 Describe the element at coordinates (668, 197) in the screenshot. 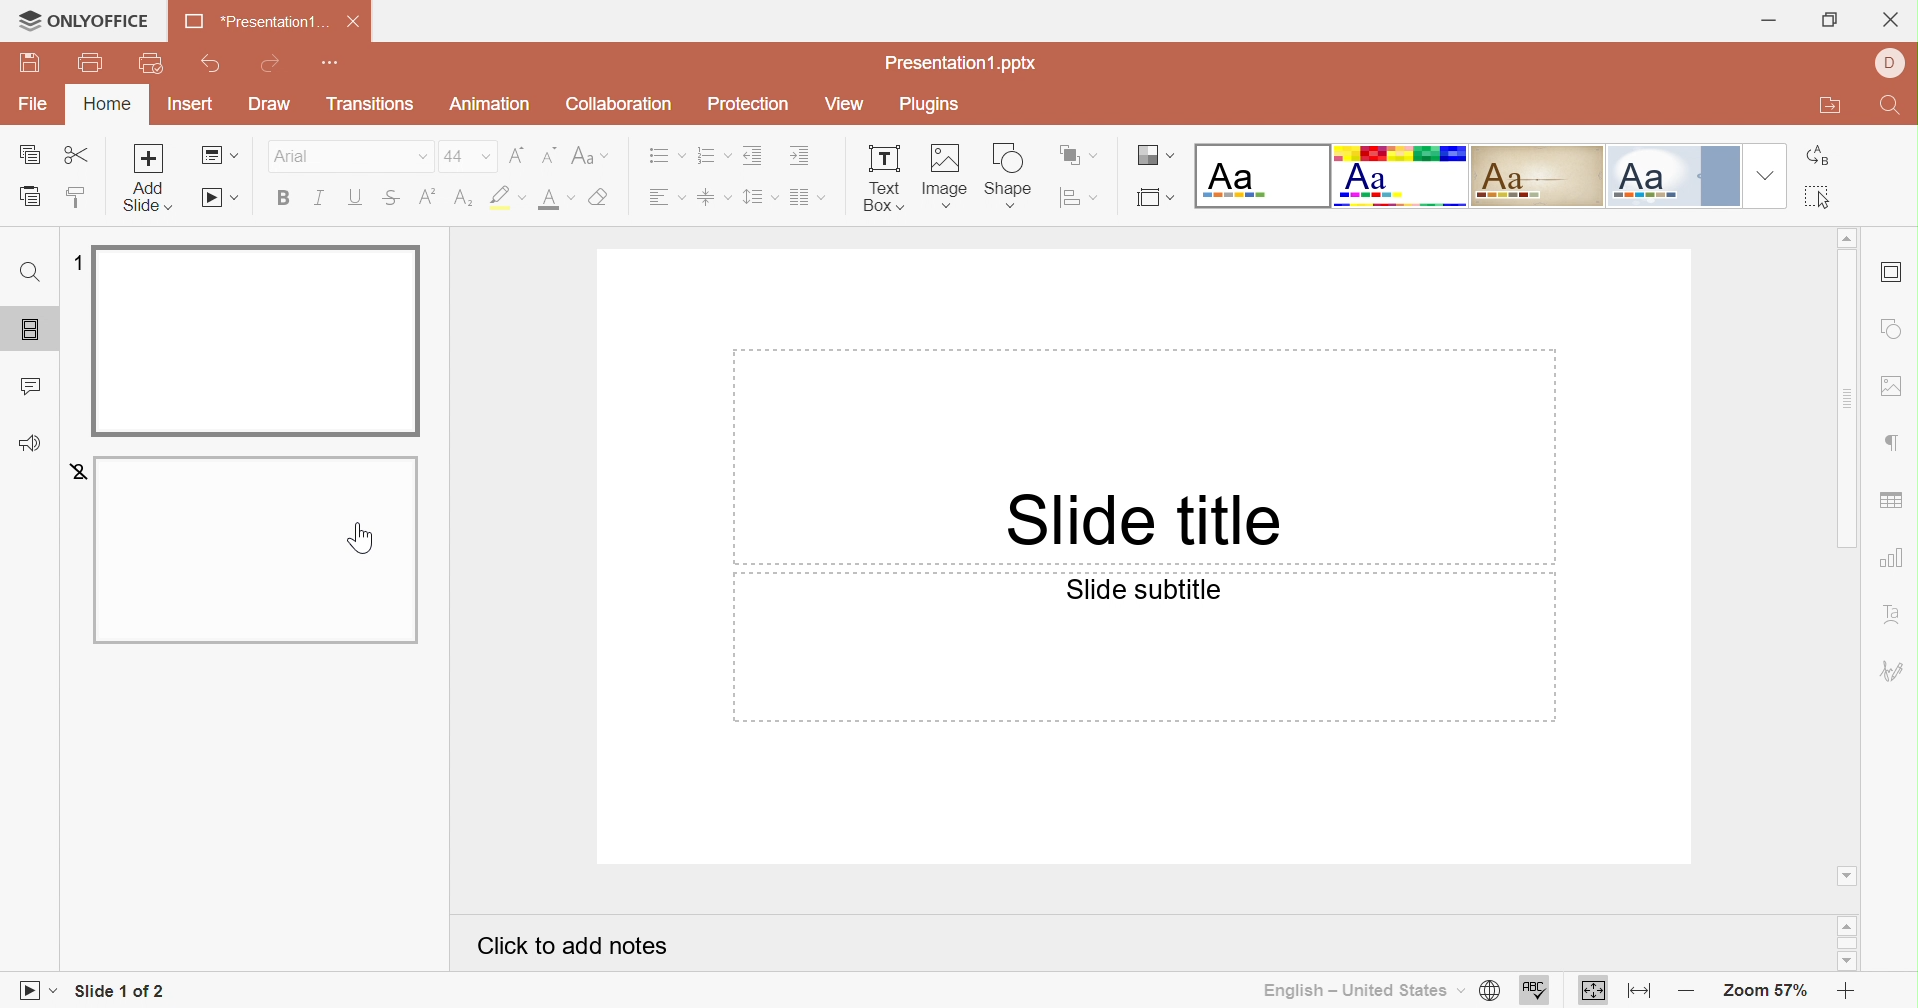

I see `Horizontal align` at that location.